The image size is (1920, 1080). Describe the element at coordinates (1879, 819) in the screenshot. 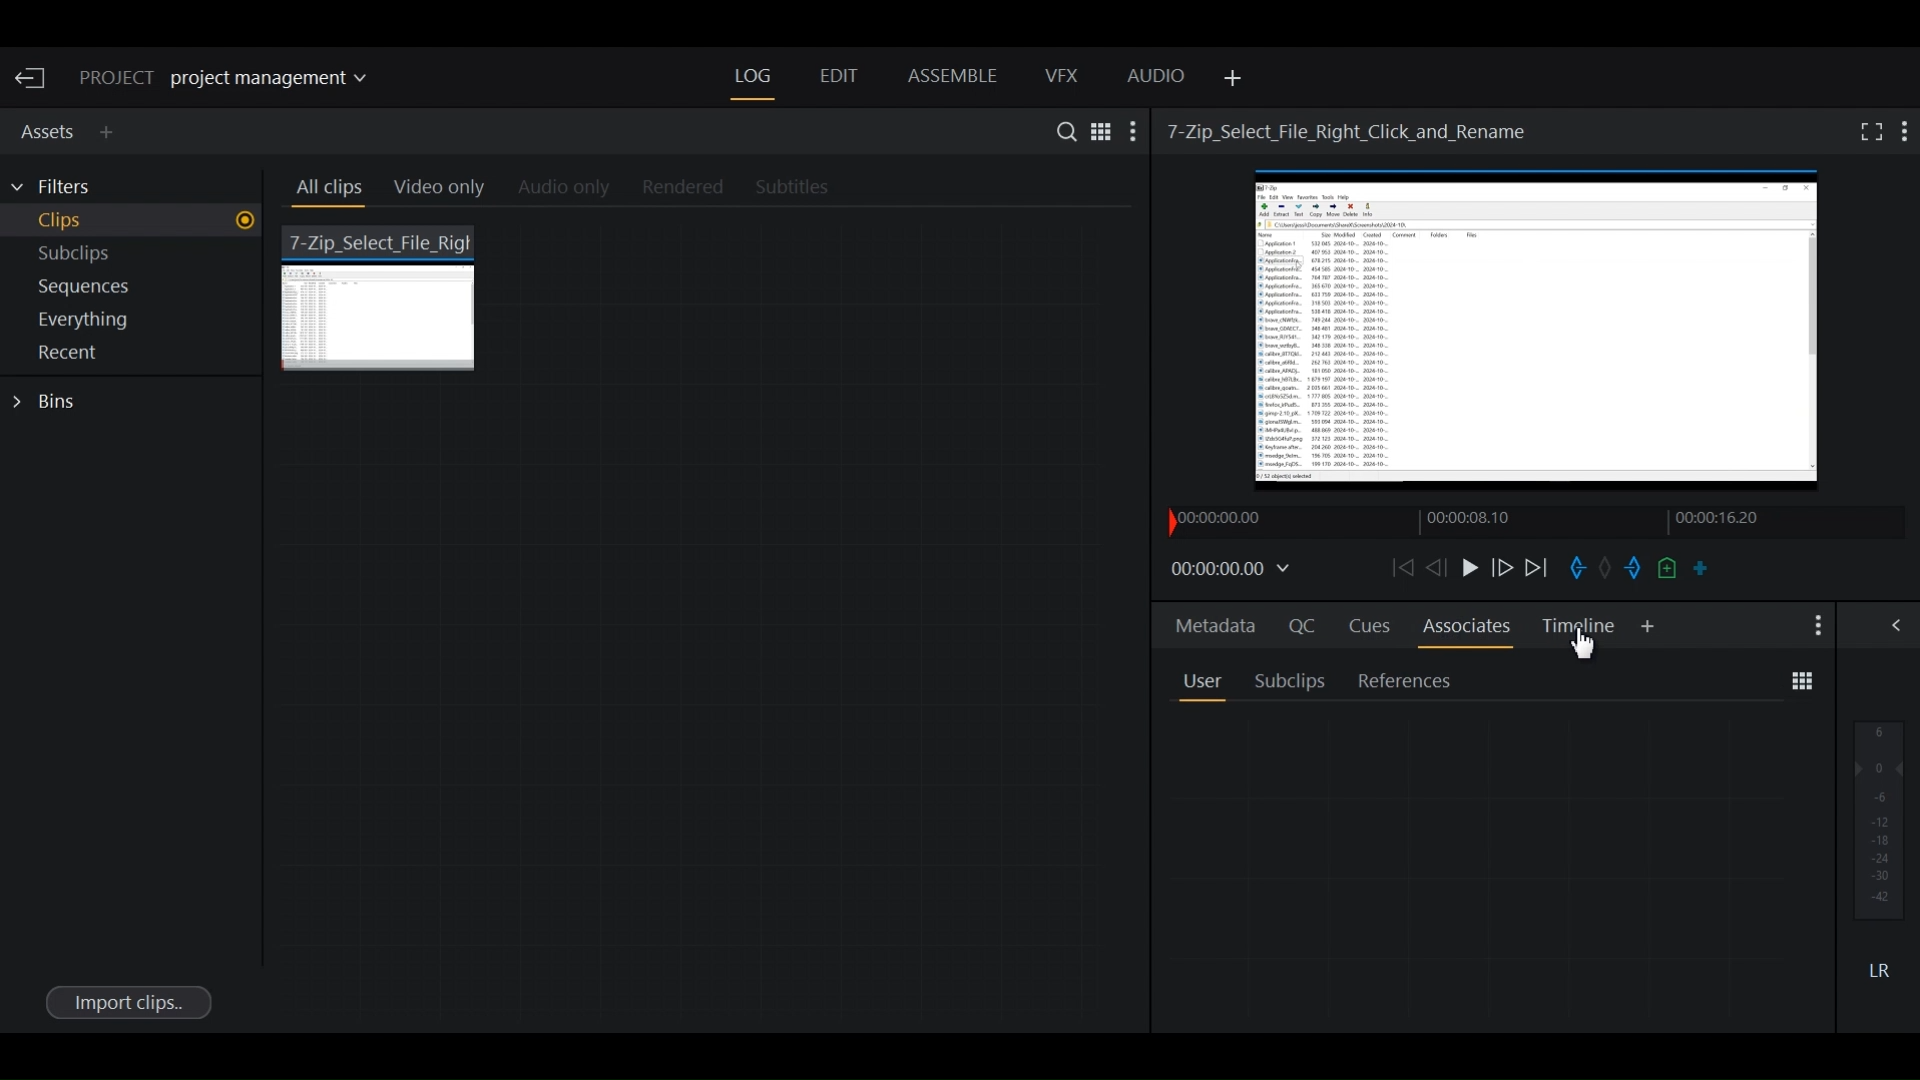

I see `Audio output levels` at that location.